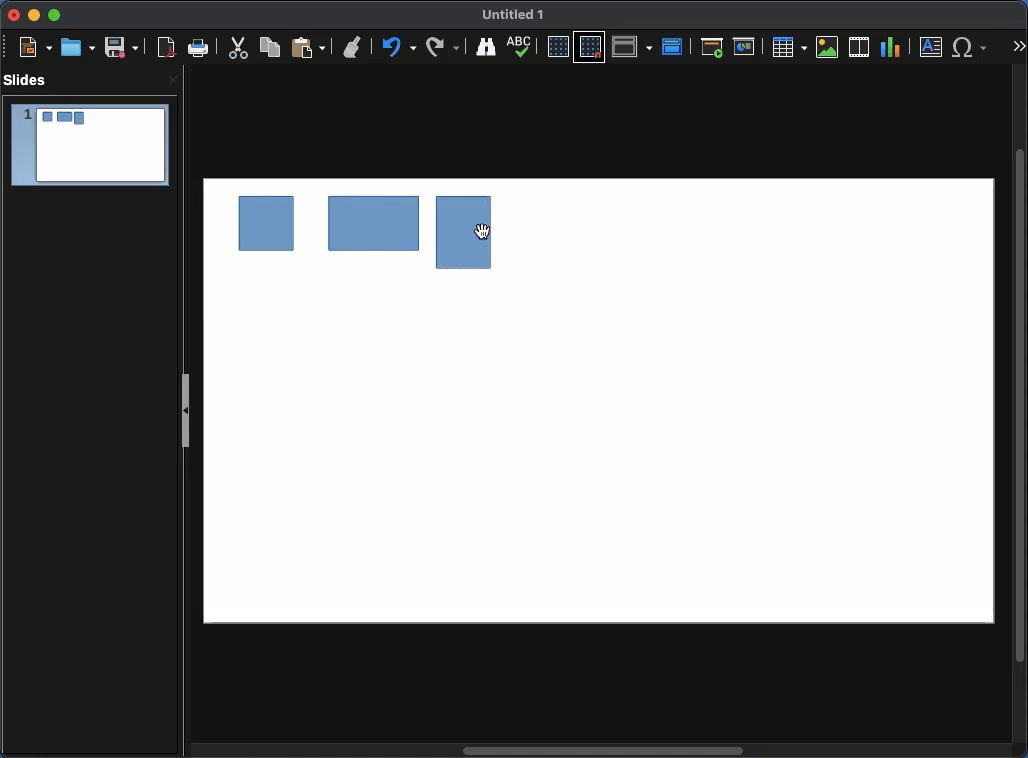 The image size is (1028, 758). What do you see at coordinates (306, 48) in the screenshot?
I see `Paste` at bounding box center [306, 48].